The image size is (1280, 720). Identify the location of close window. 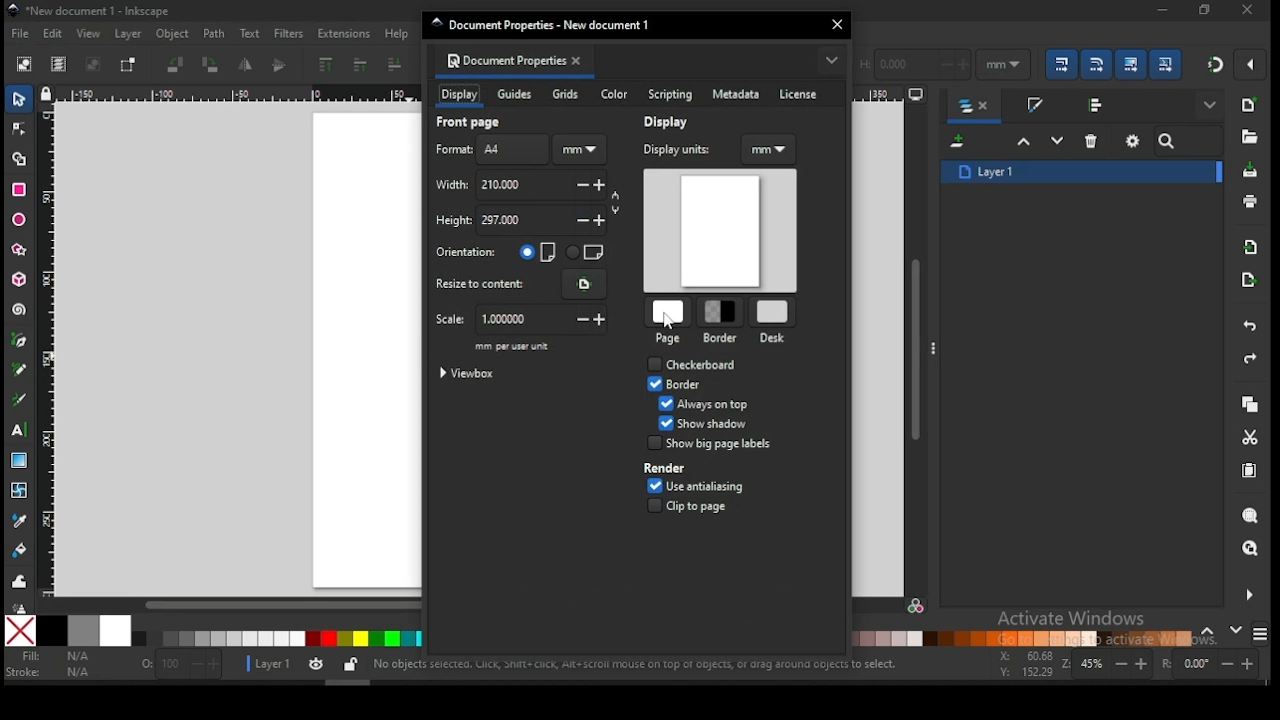
(836, 24).